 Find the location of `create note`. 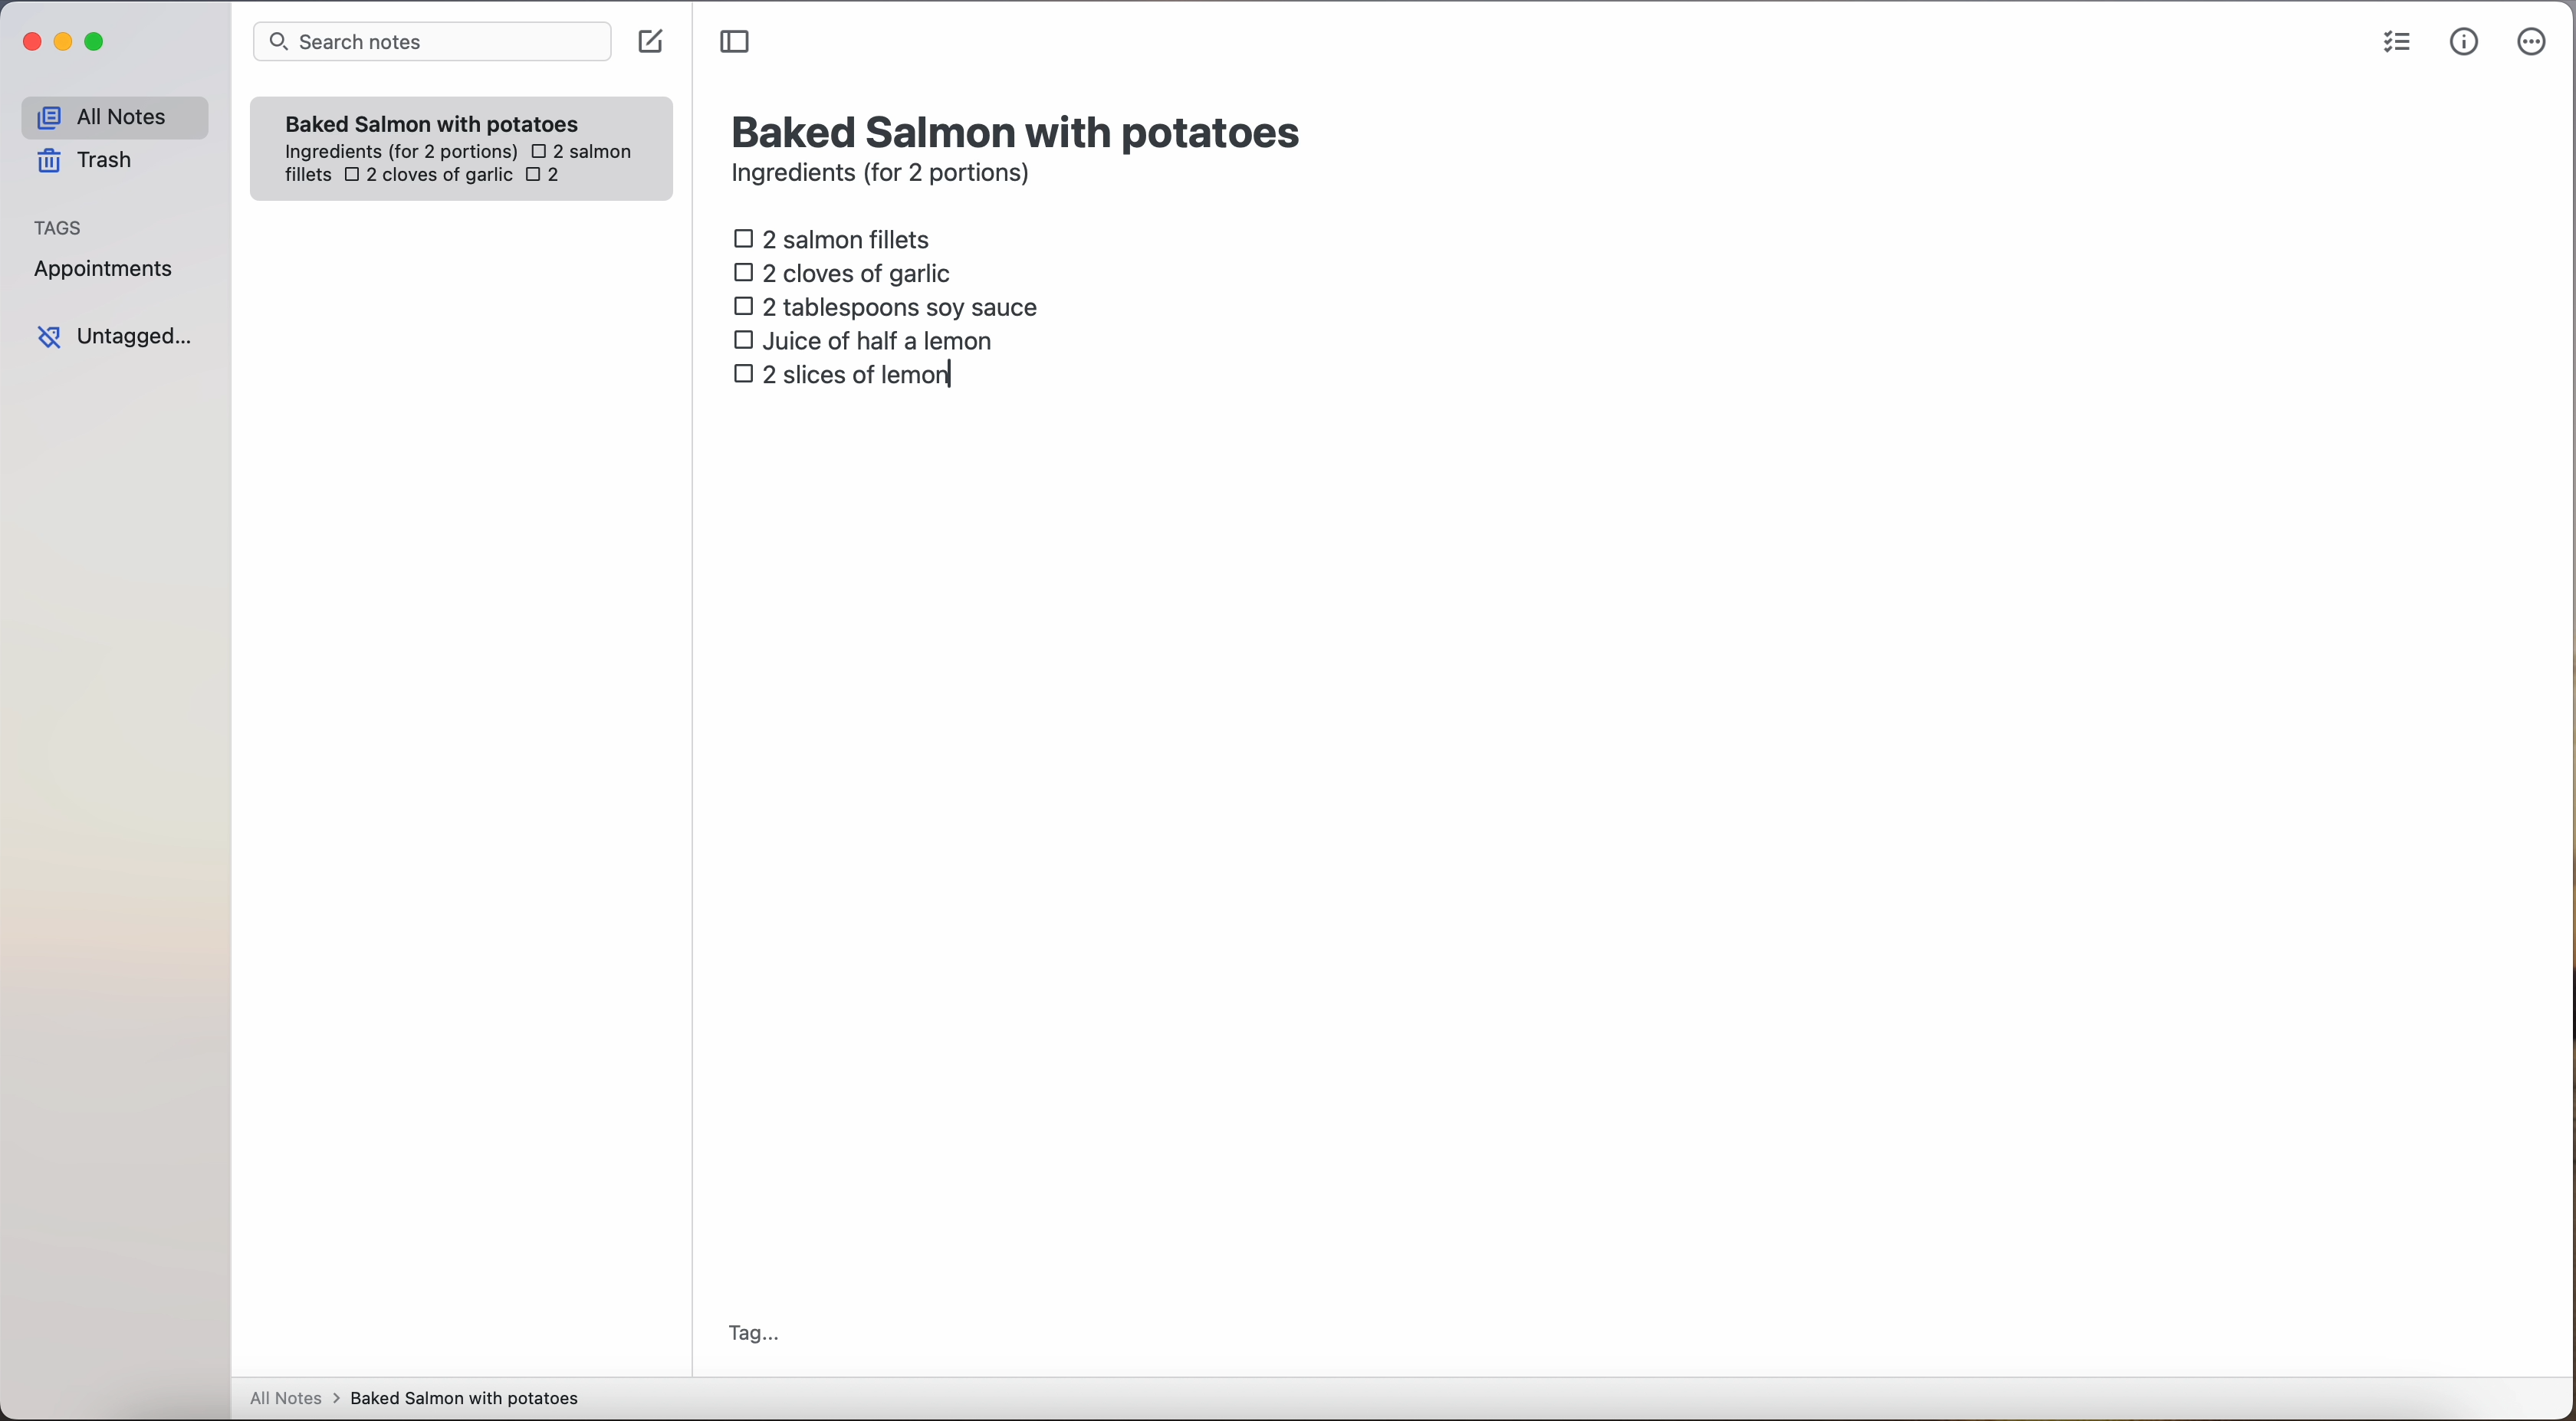

create note is located at coordinates (649, 42).